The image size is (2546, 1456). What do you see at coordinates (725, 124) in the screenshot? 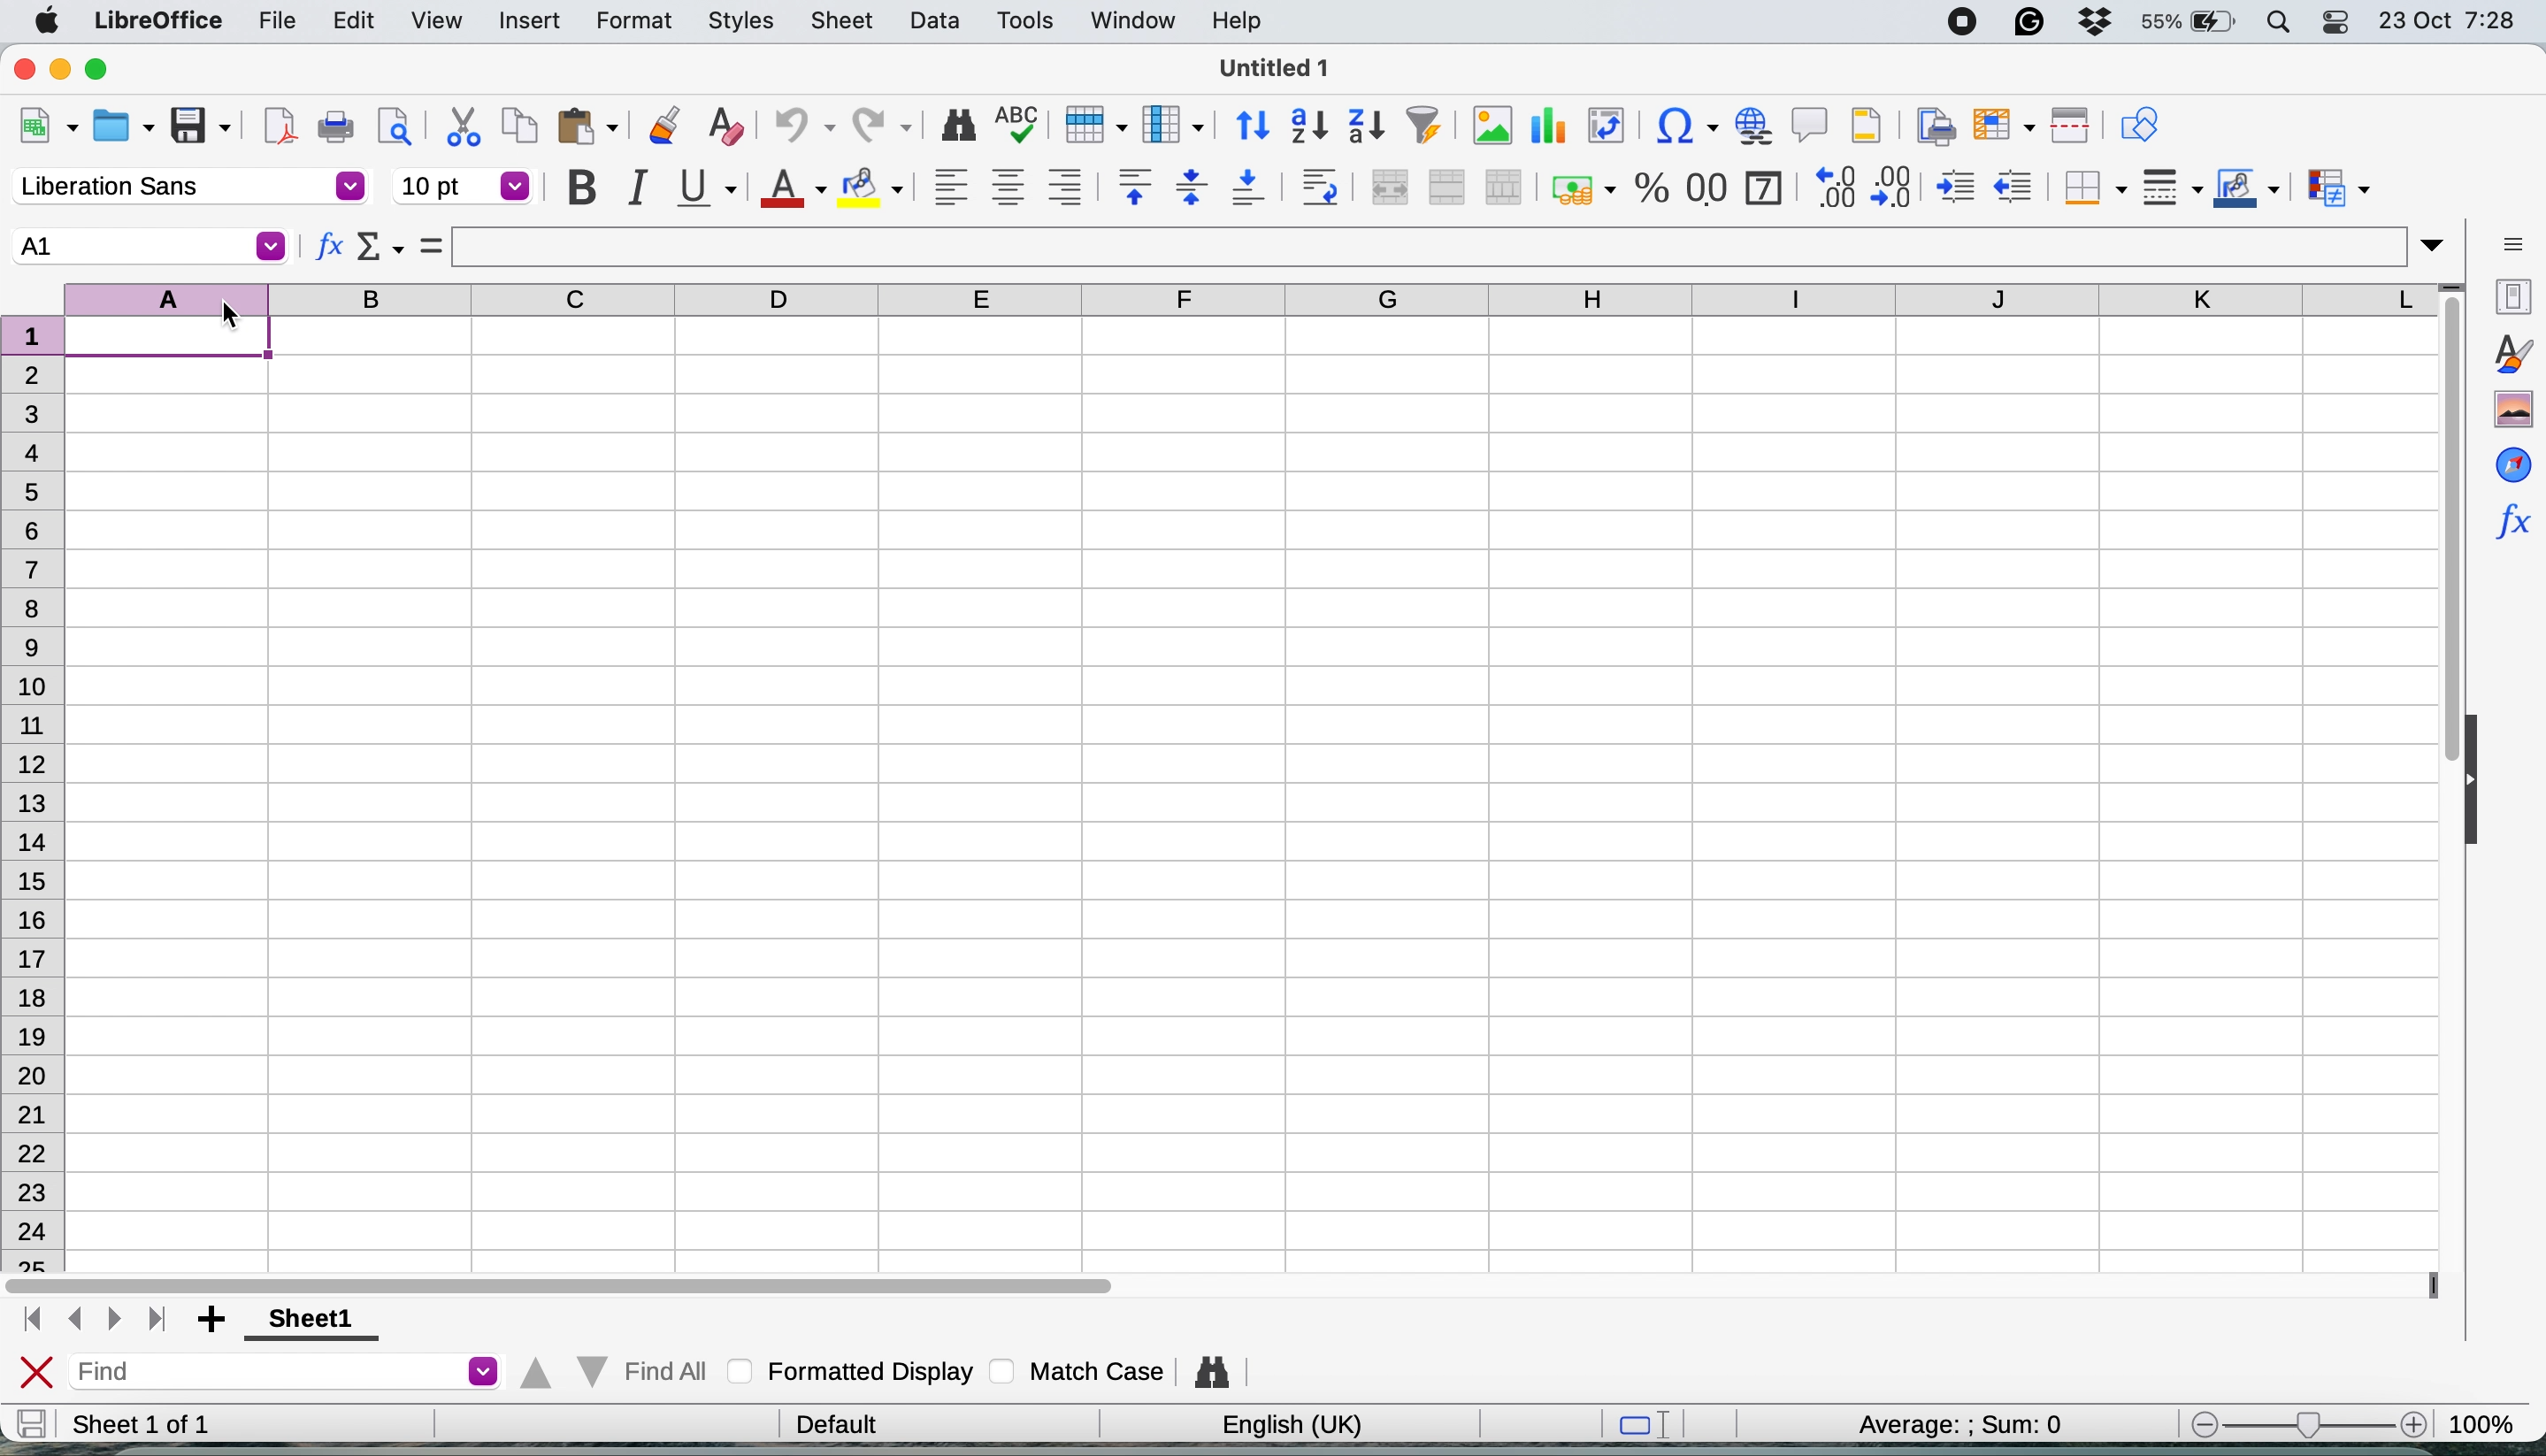
I see `clear direct formatting` at bounding box center [725, 124].